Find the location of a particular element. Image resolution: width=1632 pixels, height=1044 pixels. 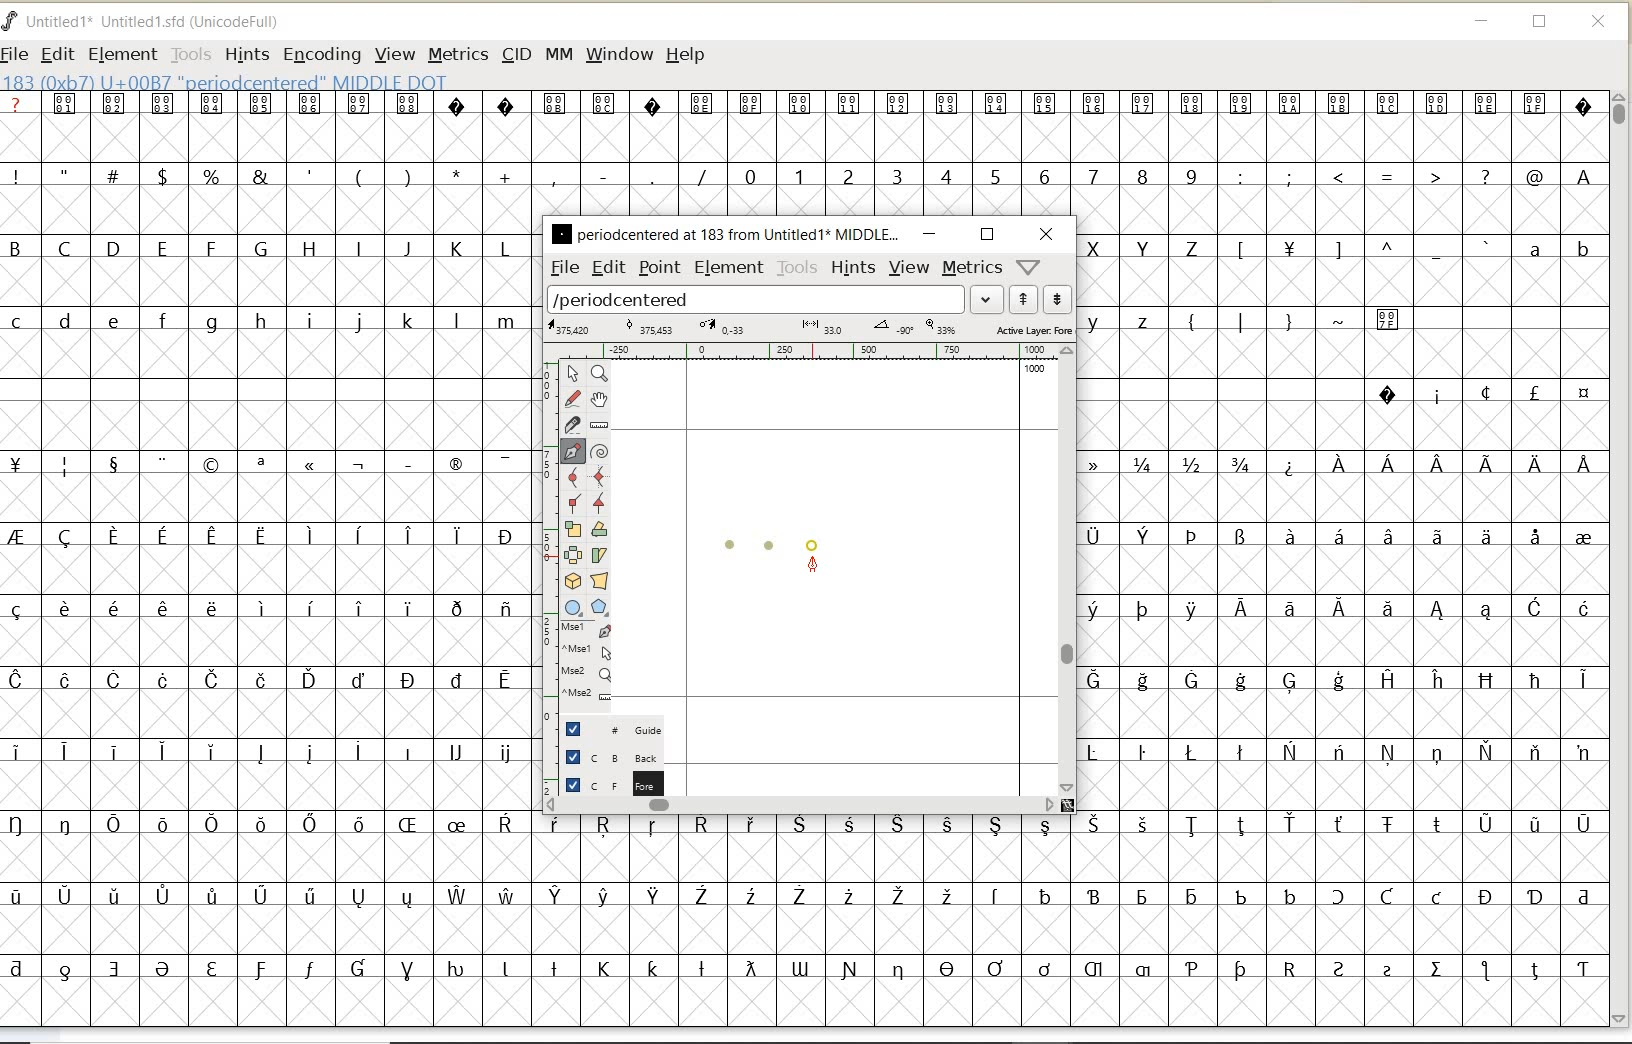

VIEW is located at coordinates (395, 55).